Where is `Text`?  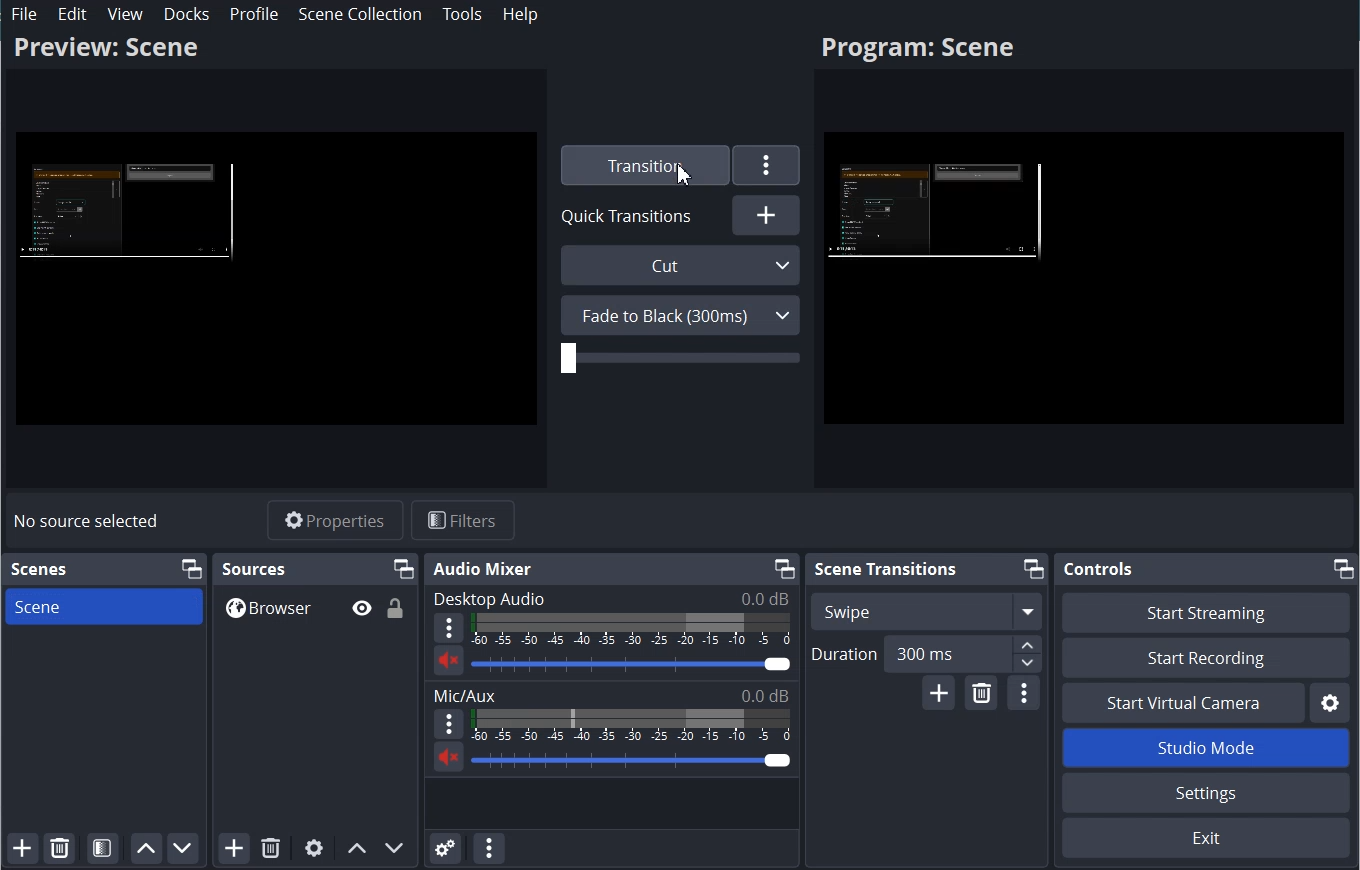
Text is located at coordinates (39, 569).